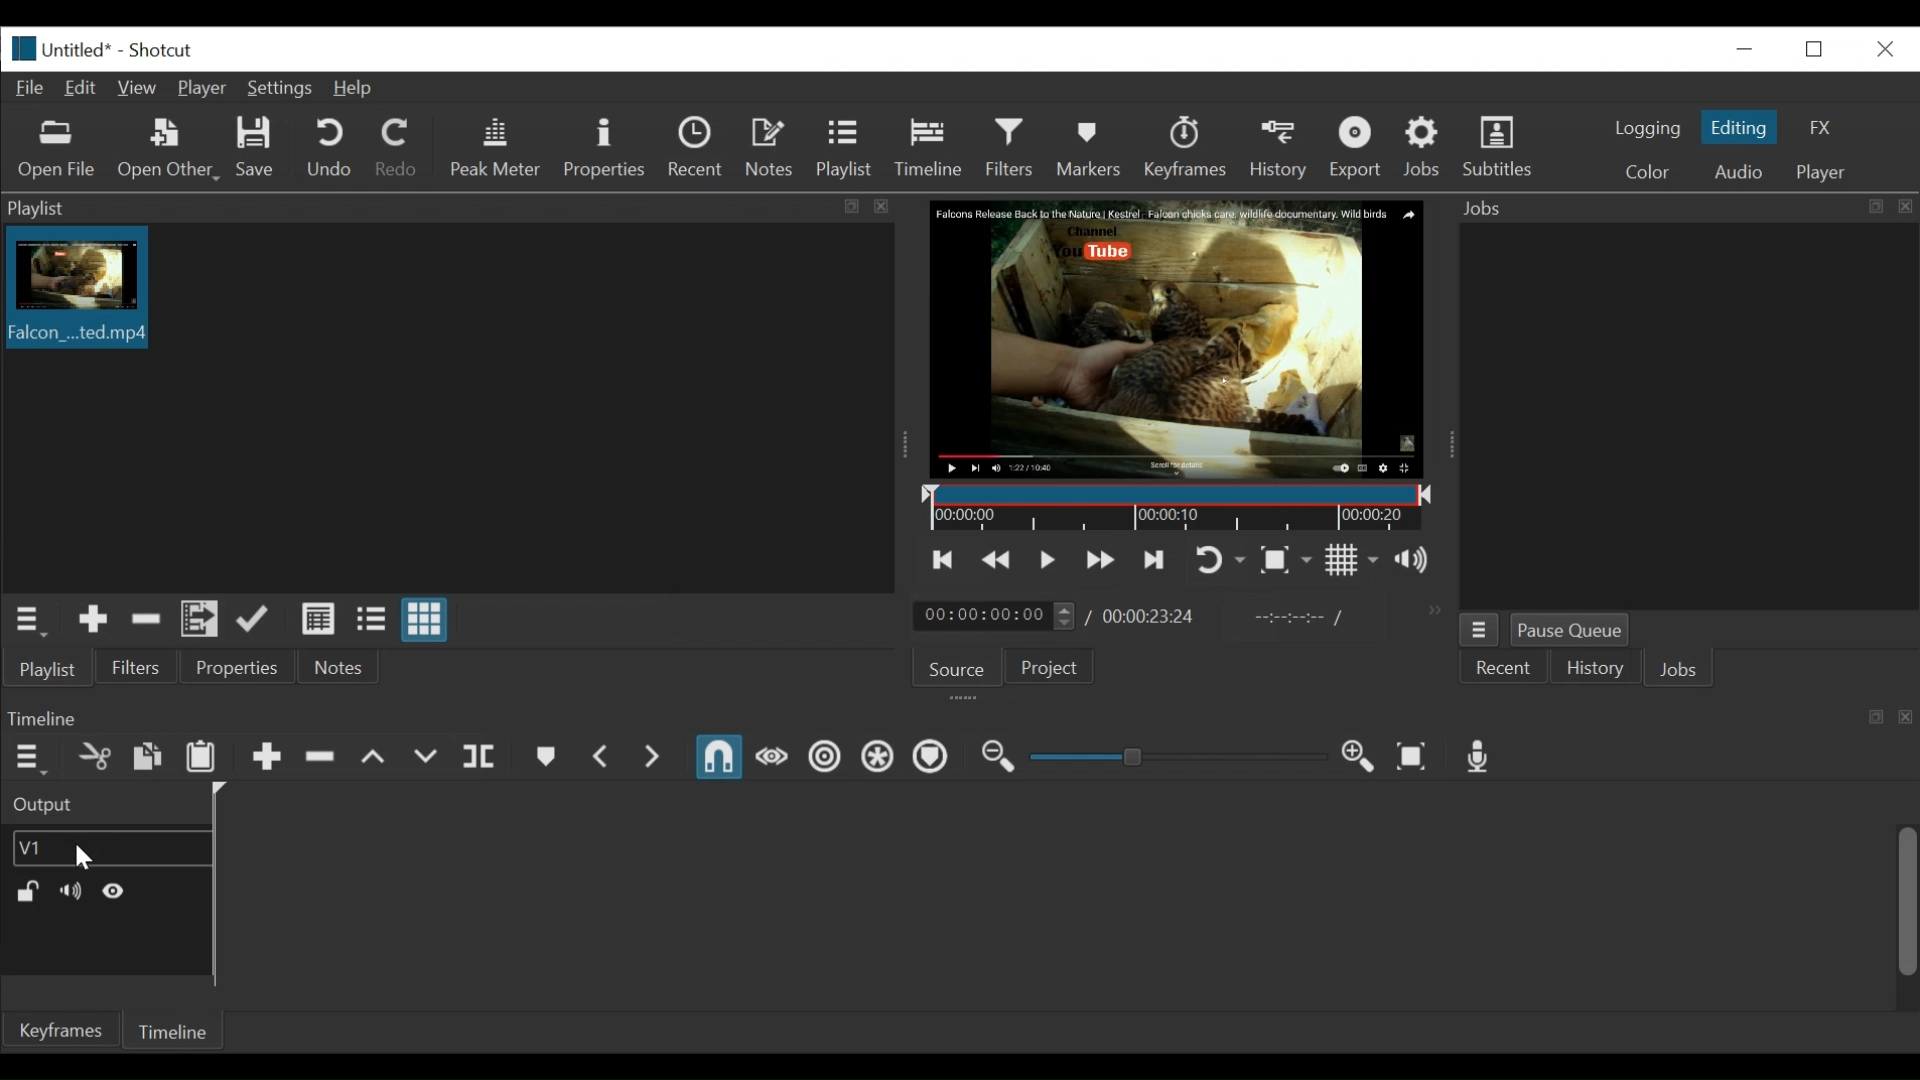  What do you see at coordinates (1287, 559) in the screenshot?
I see `Toggle Zoom` at bounding box center [1287, 559].